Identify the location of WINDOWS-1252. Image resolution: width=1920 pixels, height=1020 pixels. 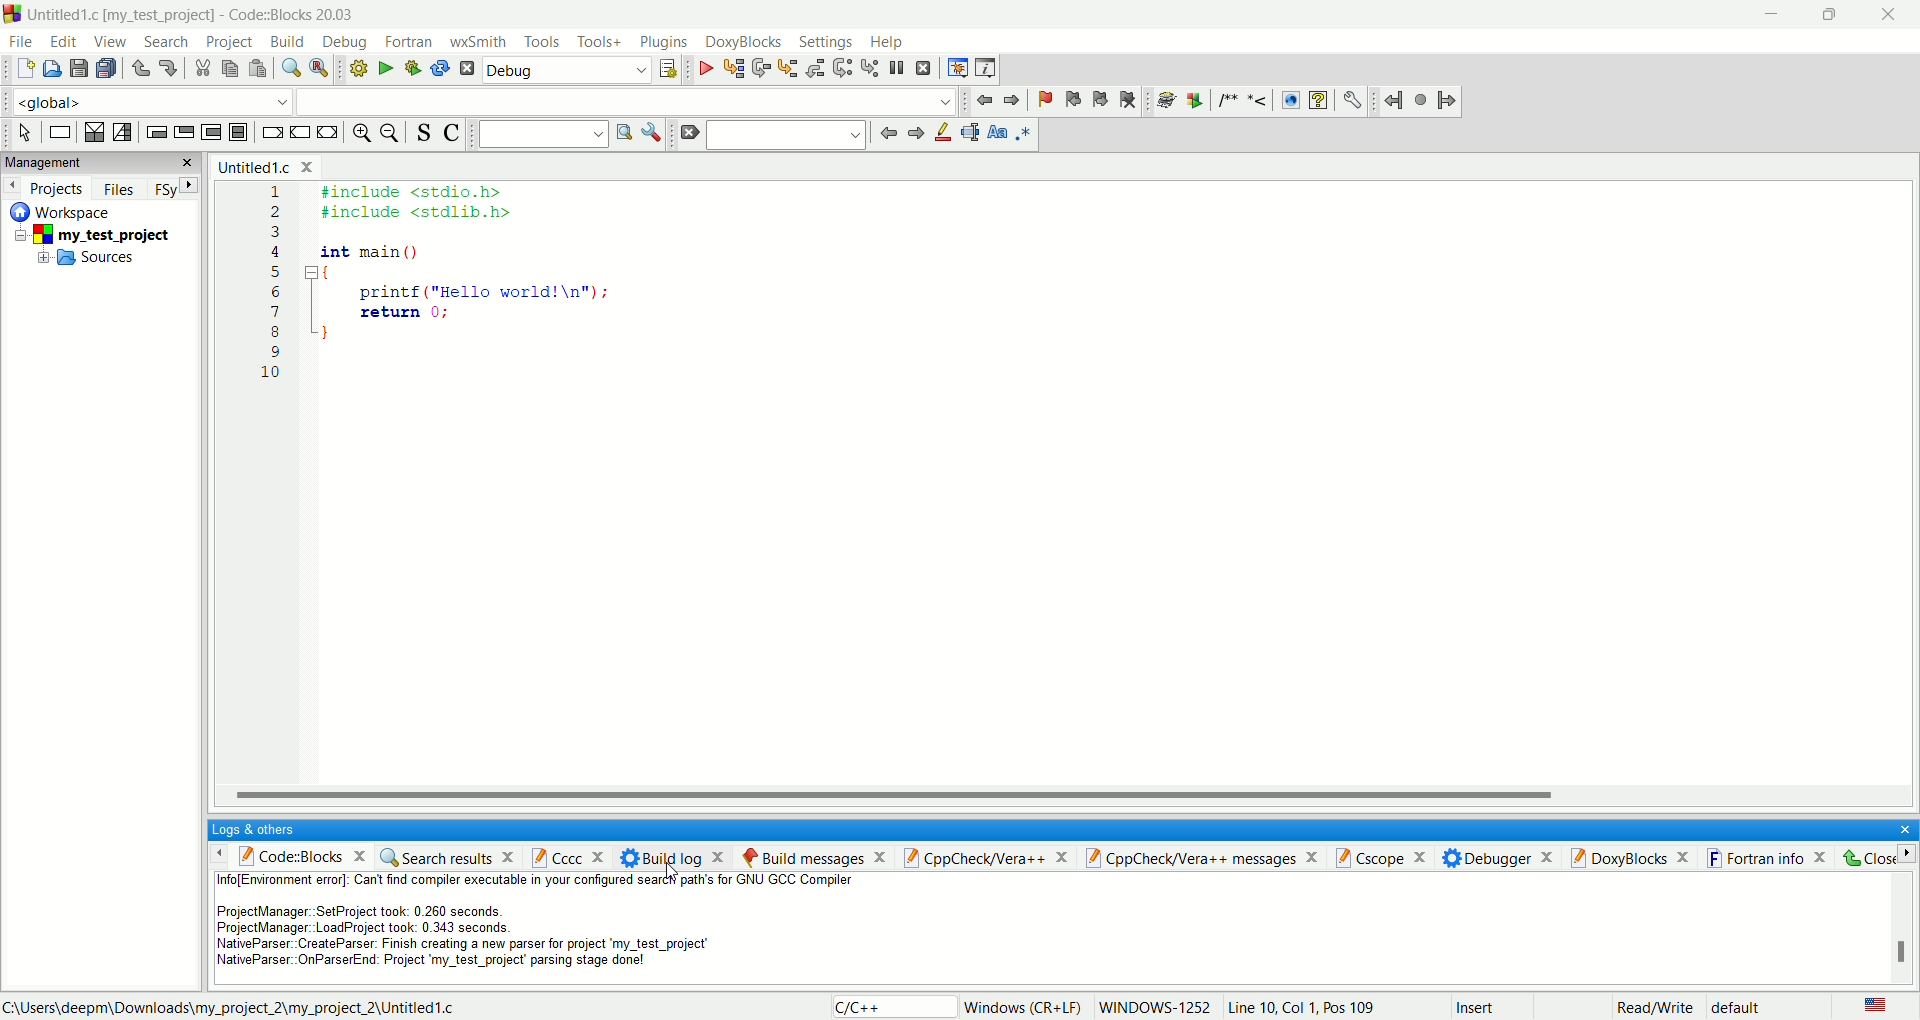
(1156, 1007).